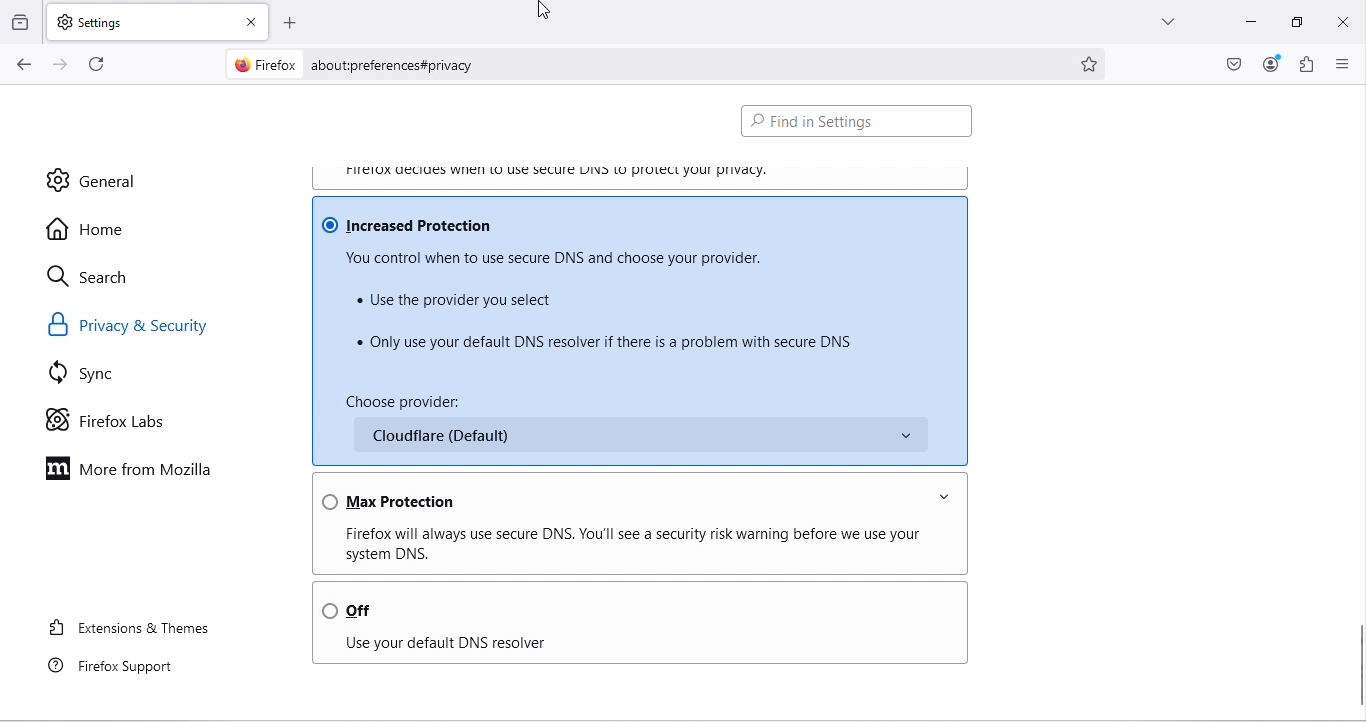  Describe the element at coordinates (94, 278) in the screenshot. I see `Search` at that location.